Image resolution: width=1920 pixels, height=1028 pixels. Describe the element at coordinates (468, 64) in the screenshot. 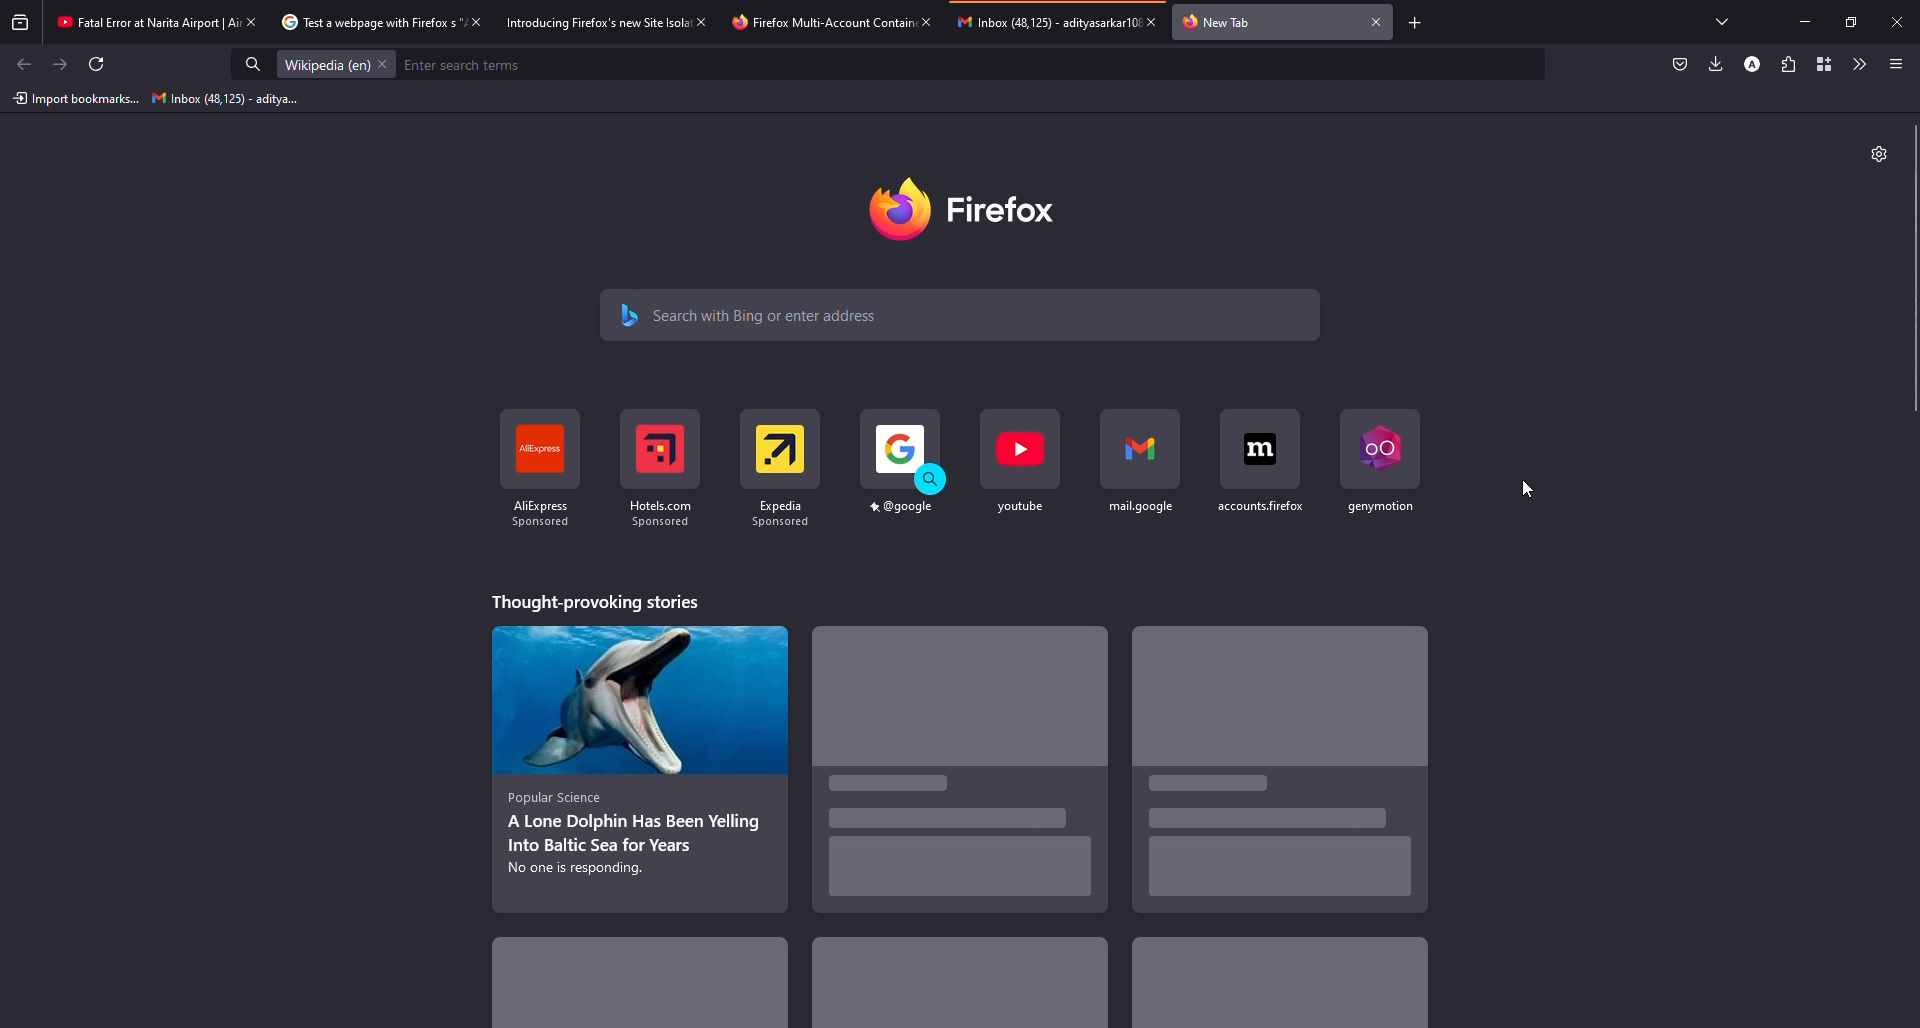

I see `enter search items` at that location.